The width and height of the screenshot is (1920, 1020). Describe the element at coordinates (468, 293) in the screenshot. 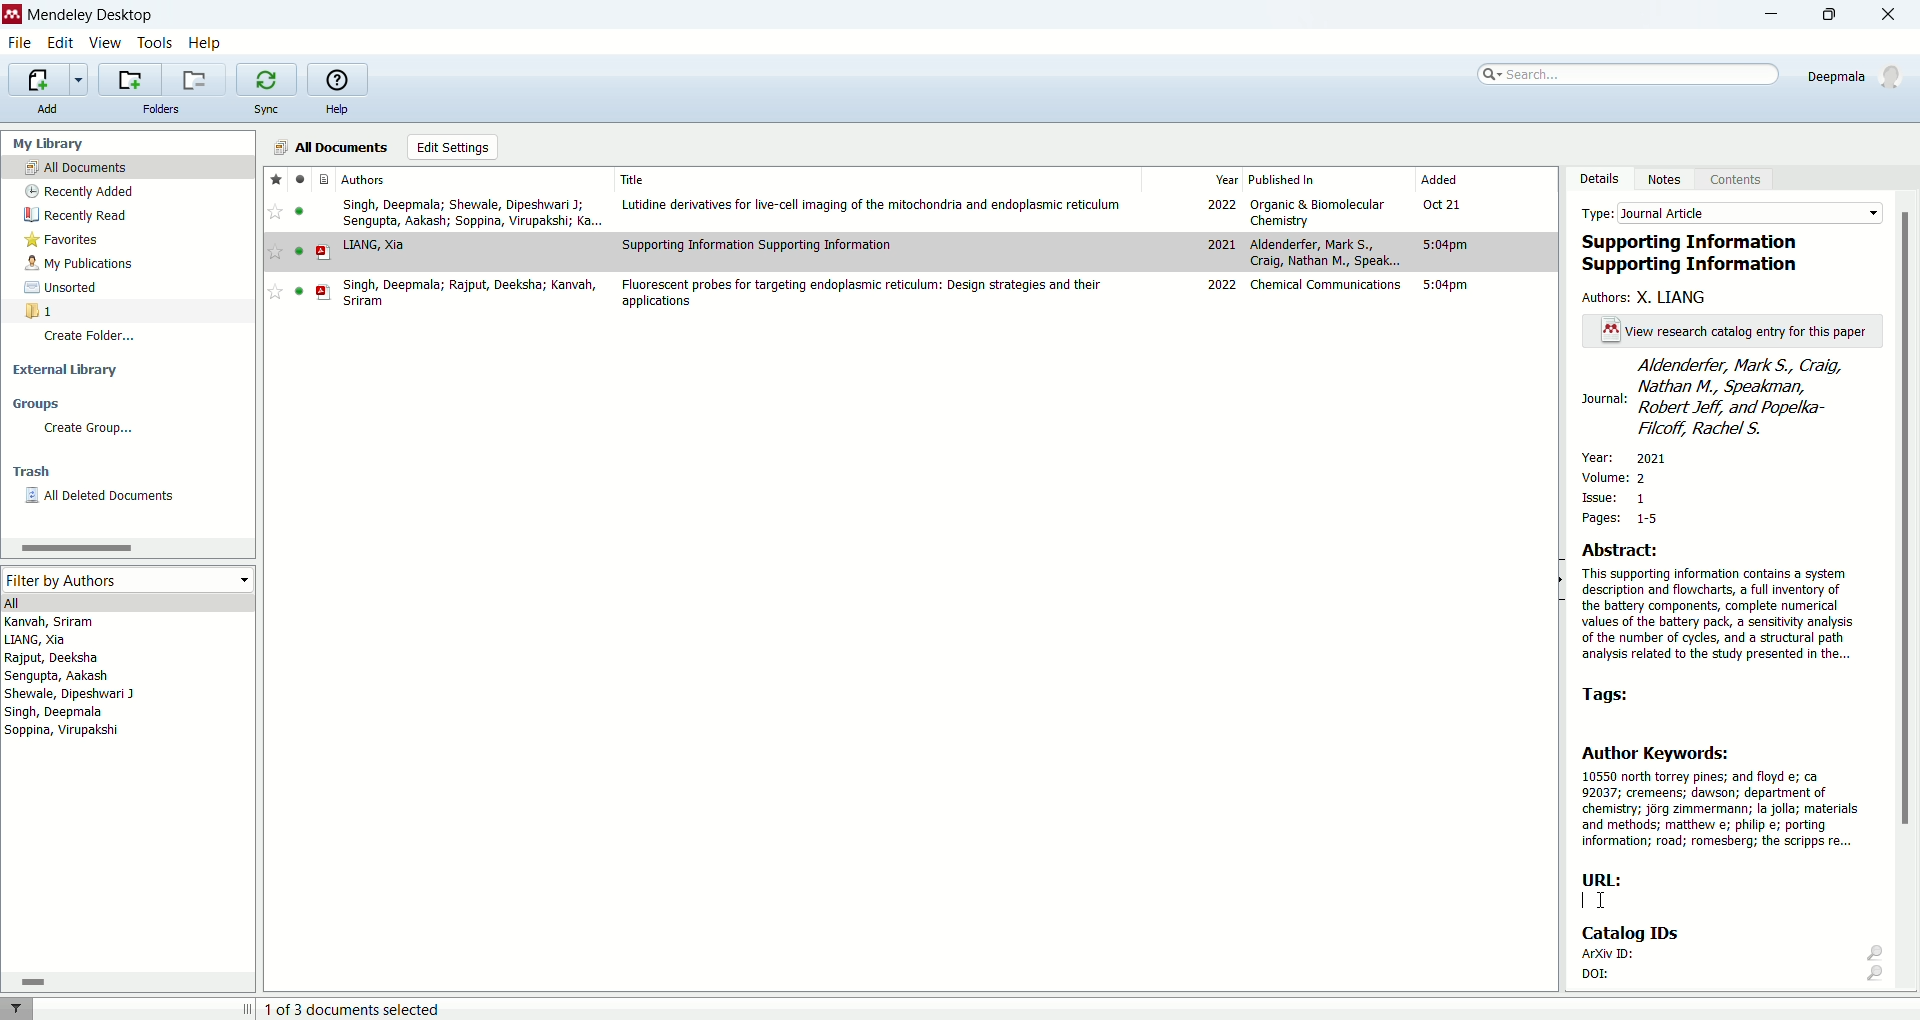

I see `Singh, Deepmala; Rajput, Deeksha; Kanvah,
Sriram` at that location.